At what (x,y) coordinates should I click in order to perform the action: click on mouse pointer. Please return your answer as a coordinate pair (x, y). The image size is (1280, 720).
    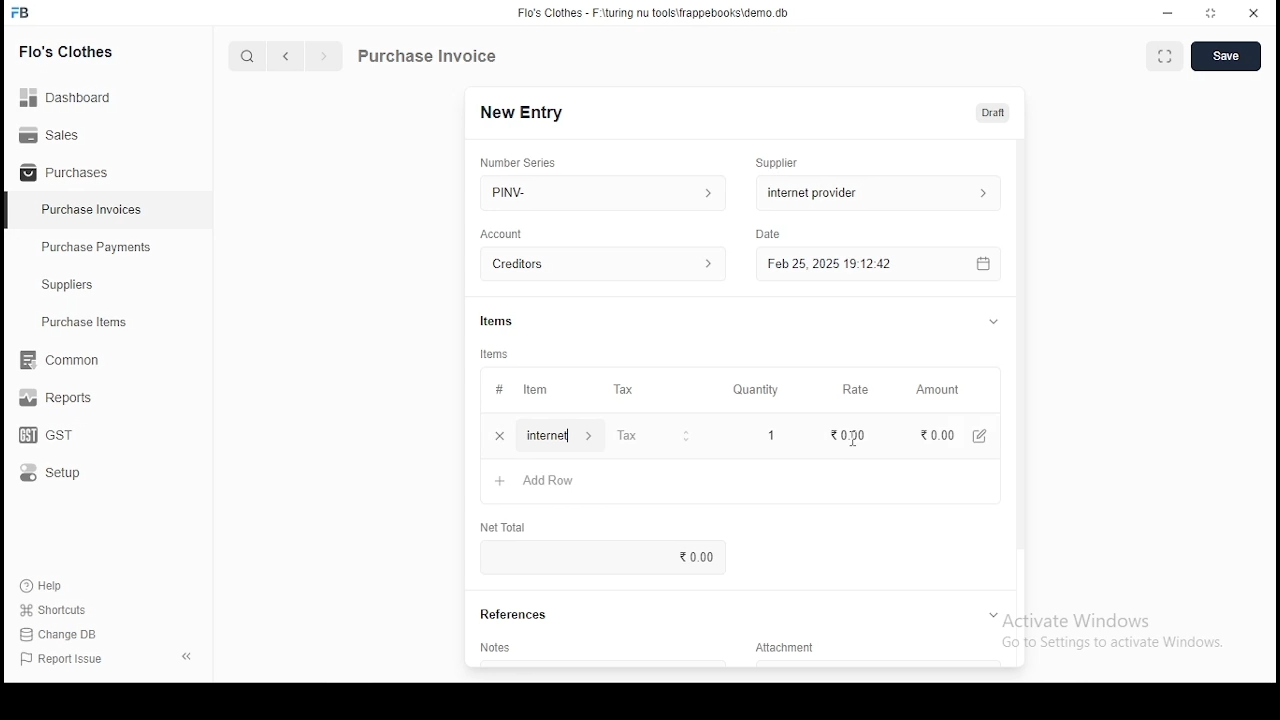
    Looking at the image, I should click on (852, 440).